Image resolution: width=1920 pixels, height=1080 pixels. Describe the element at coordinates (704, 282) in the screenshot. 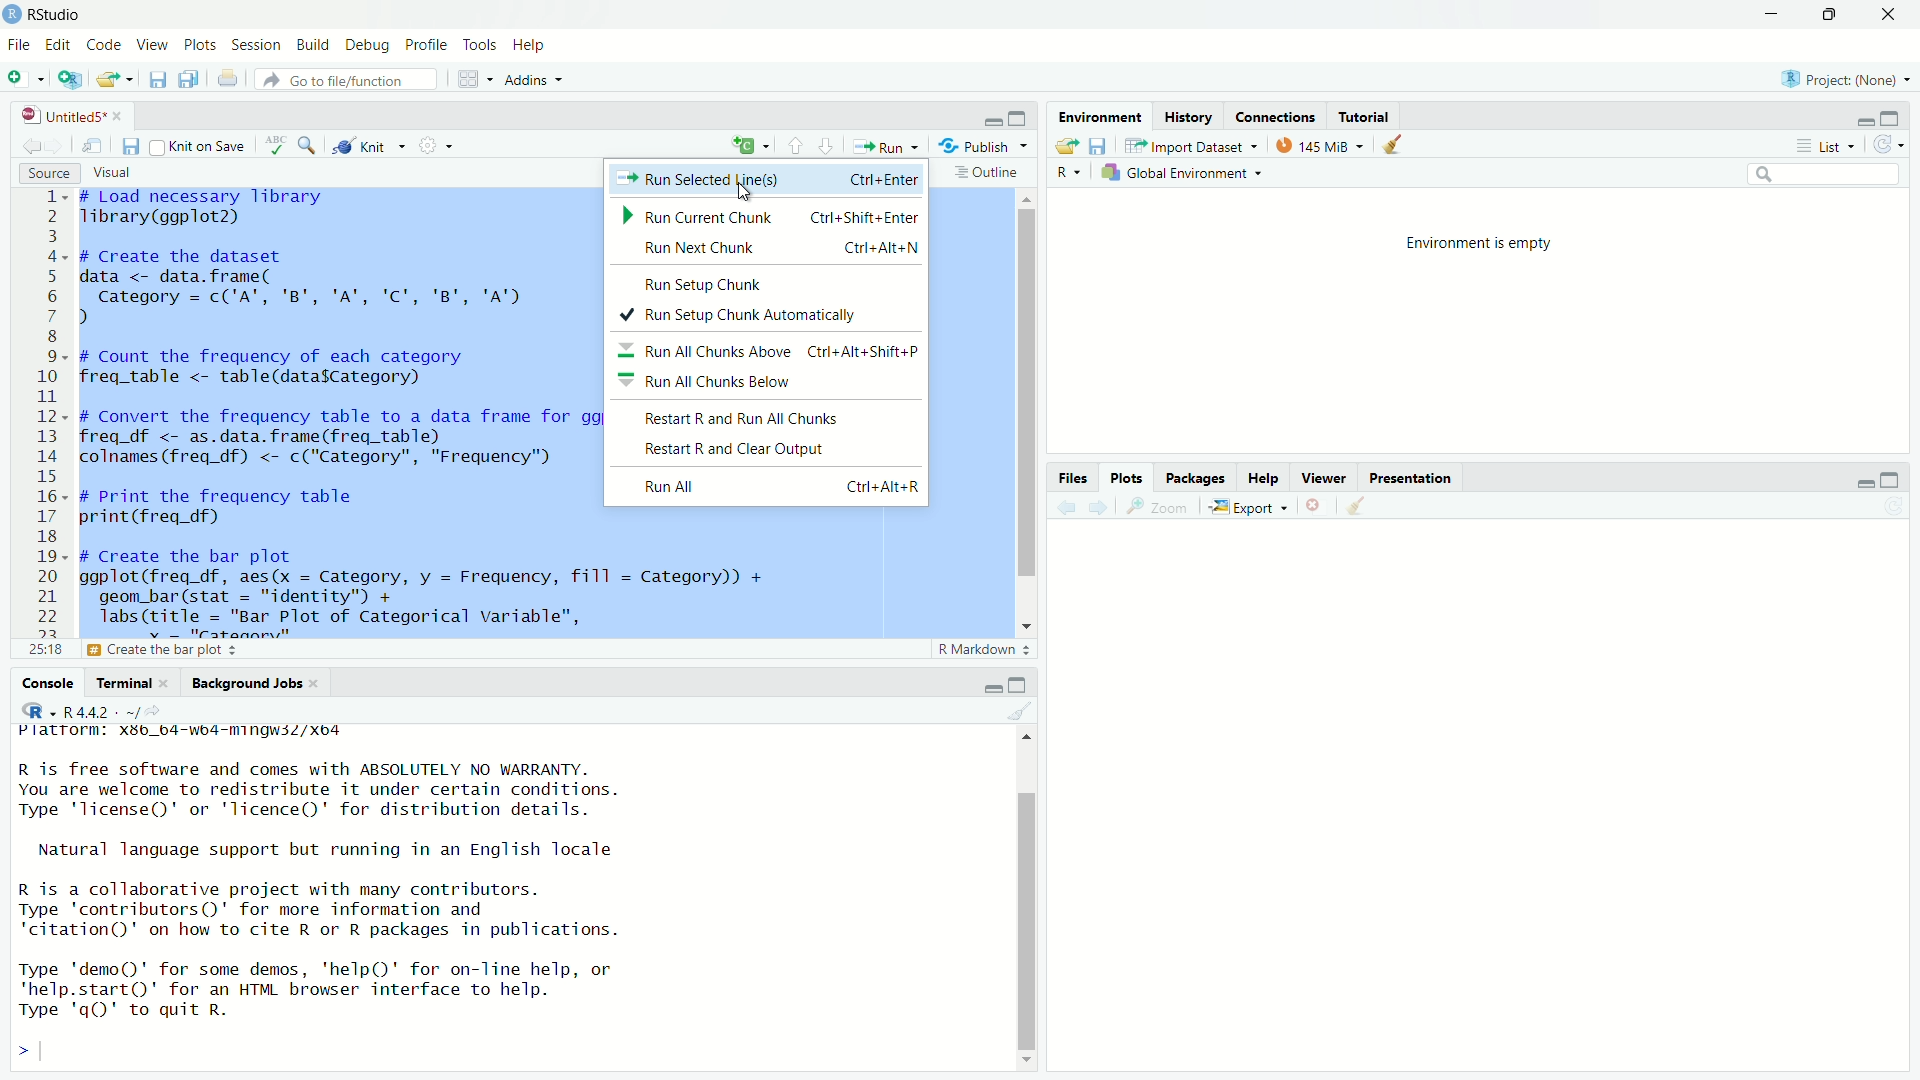

I see `| Run Setup Chunk` at that location.